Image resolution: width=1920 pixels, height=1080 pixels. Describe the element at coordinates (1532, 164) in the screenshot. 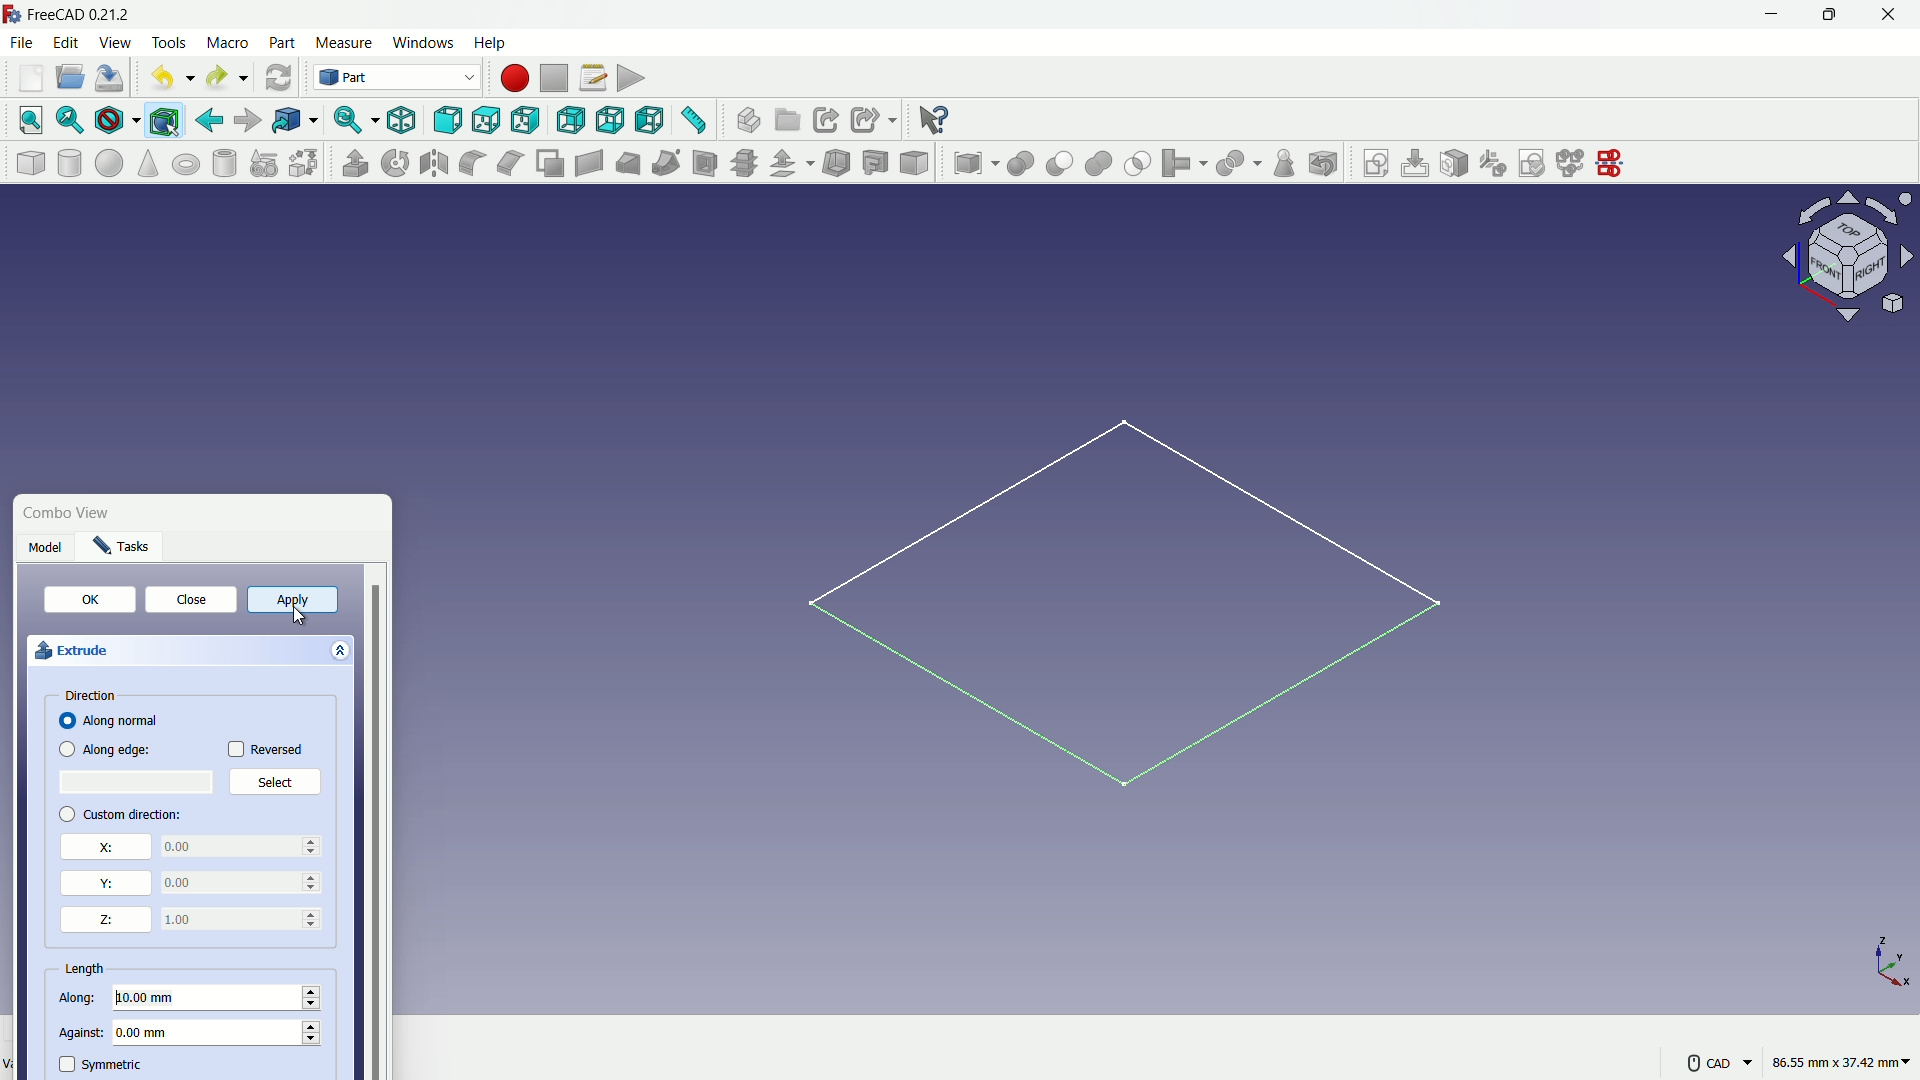

I see `validate sketch` at that location.